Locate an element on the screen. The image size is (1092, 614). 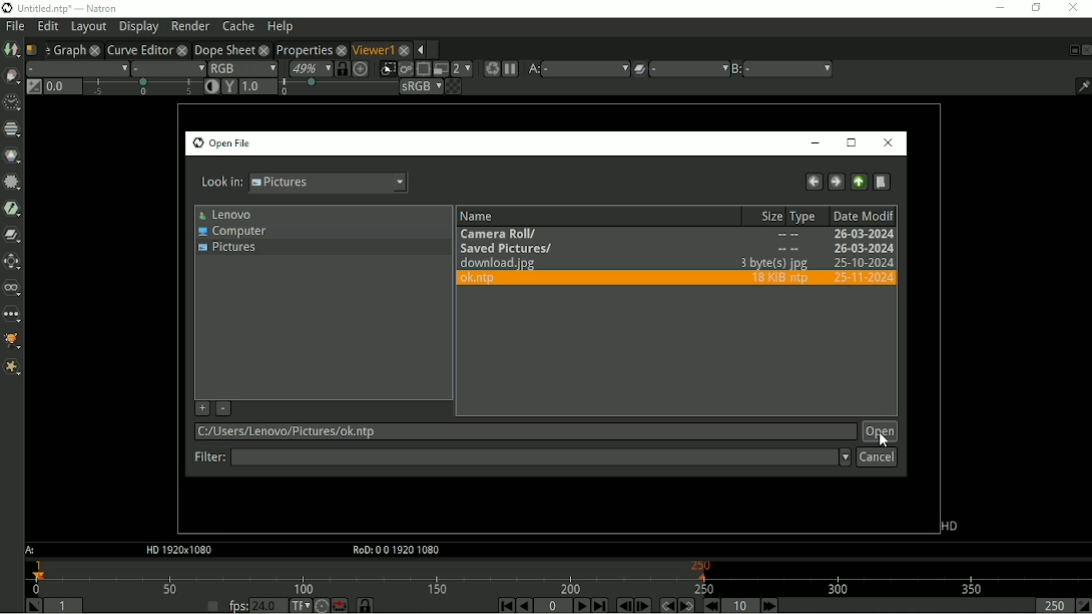
menu is located at coordinates (689, 69).